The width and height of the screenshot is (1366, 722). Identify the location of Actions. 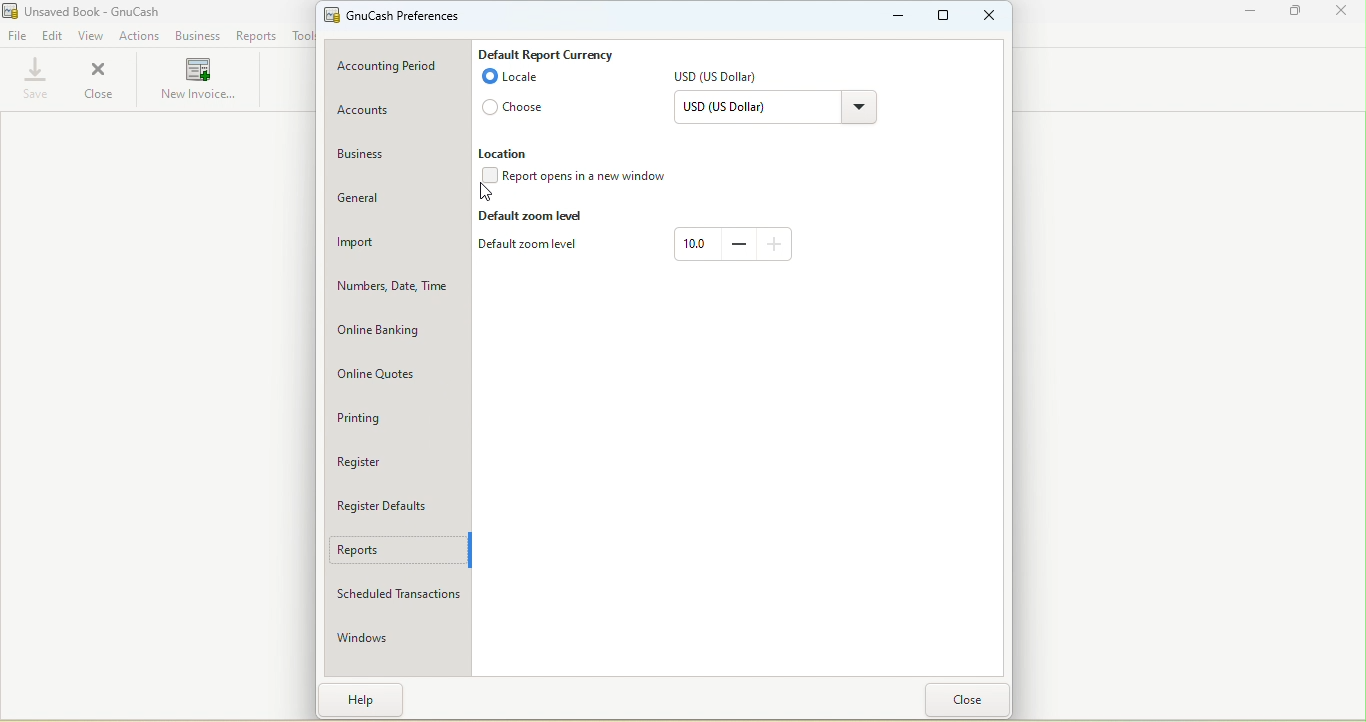
(141, 35).